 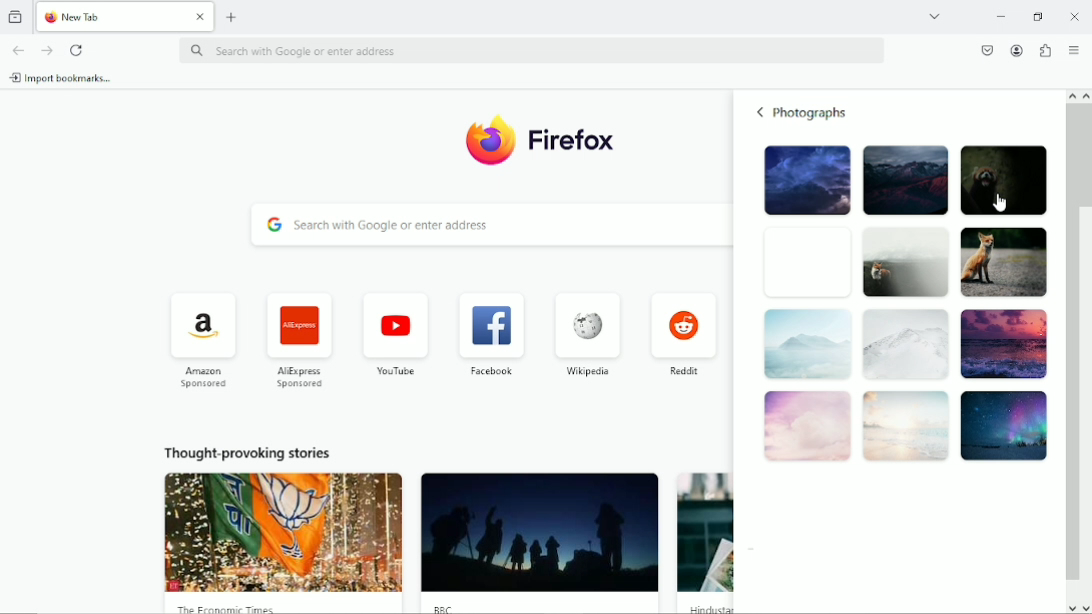 What do you see at coordinates (576, 138) in the screenshot?
I see `Firefox` at bounding box center [576, 138].